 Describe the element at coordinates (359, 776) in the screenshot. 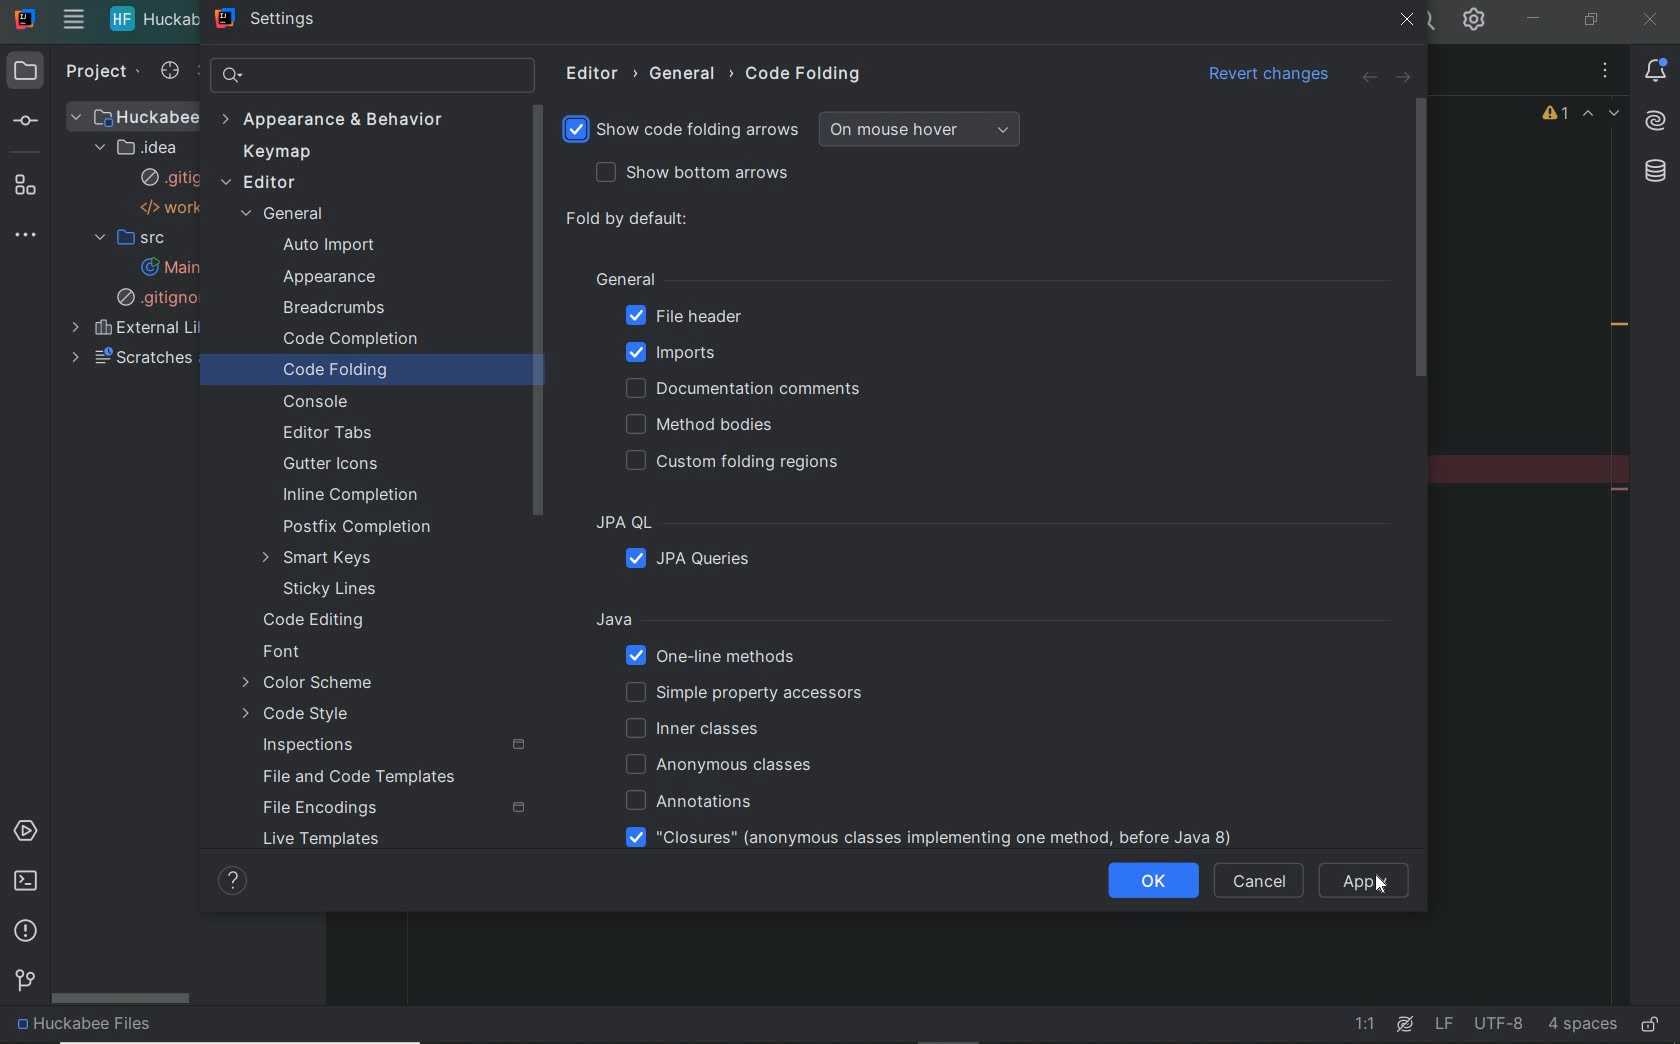

I see `file and code templates` at that location.